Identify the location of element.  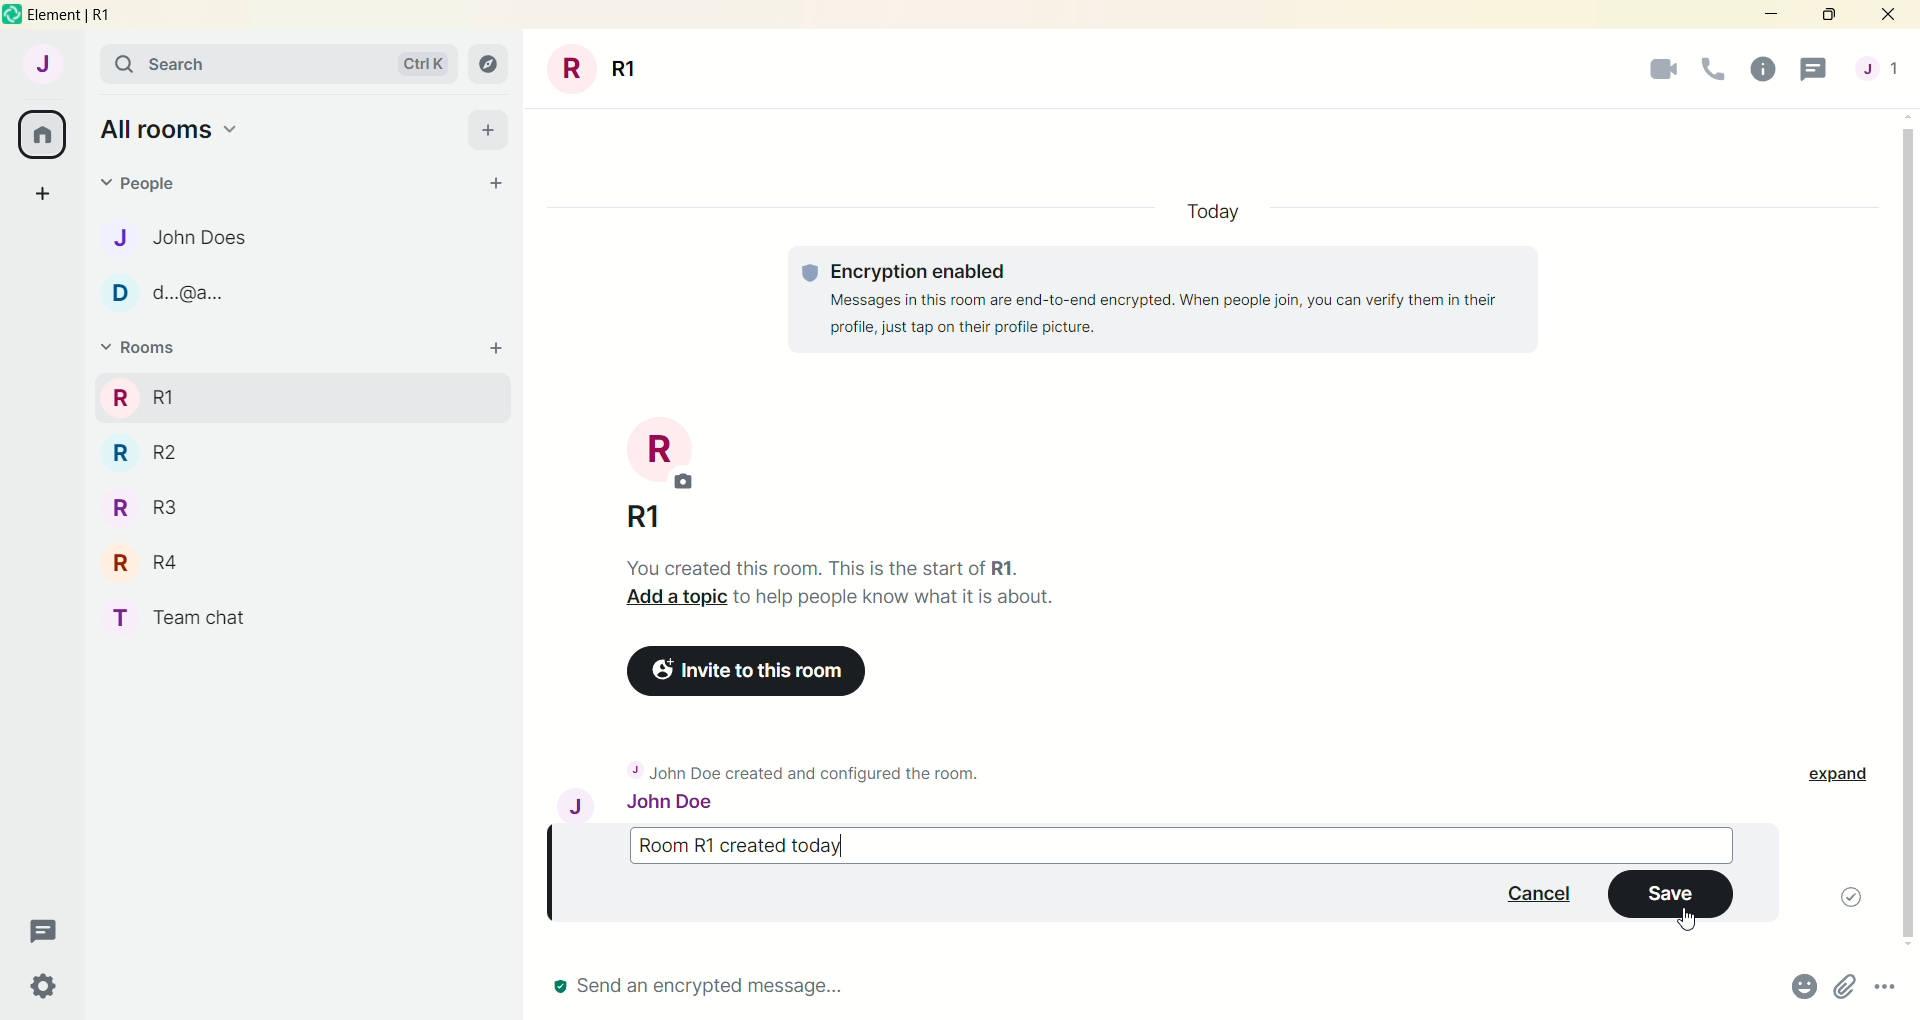
(88, 17).